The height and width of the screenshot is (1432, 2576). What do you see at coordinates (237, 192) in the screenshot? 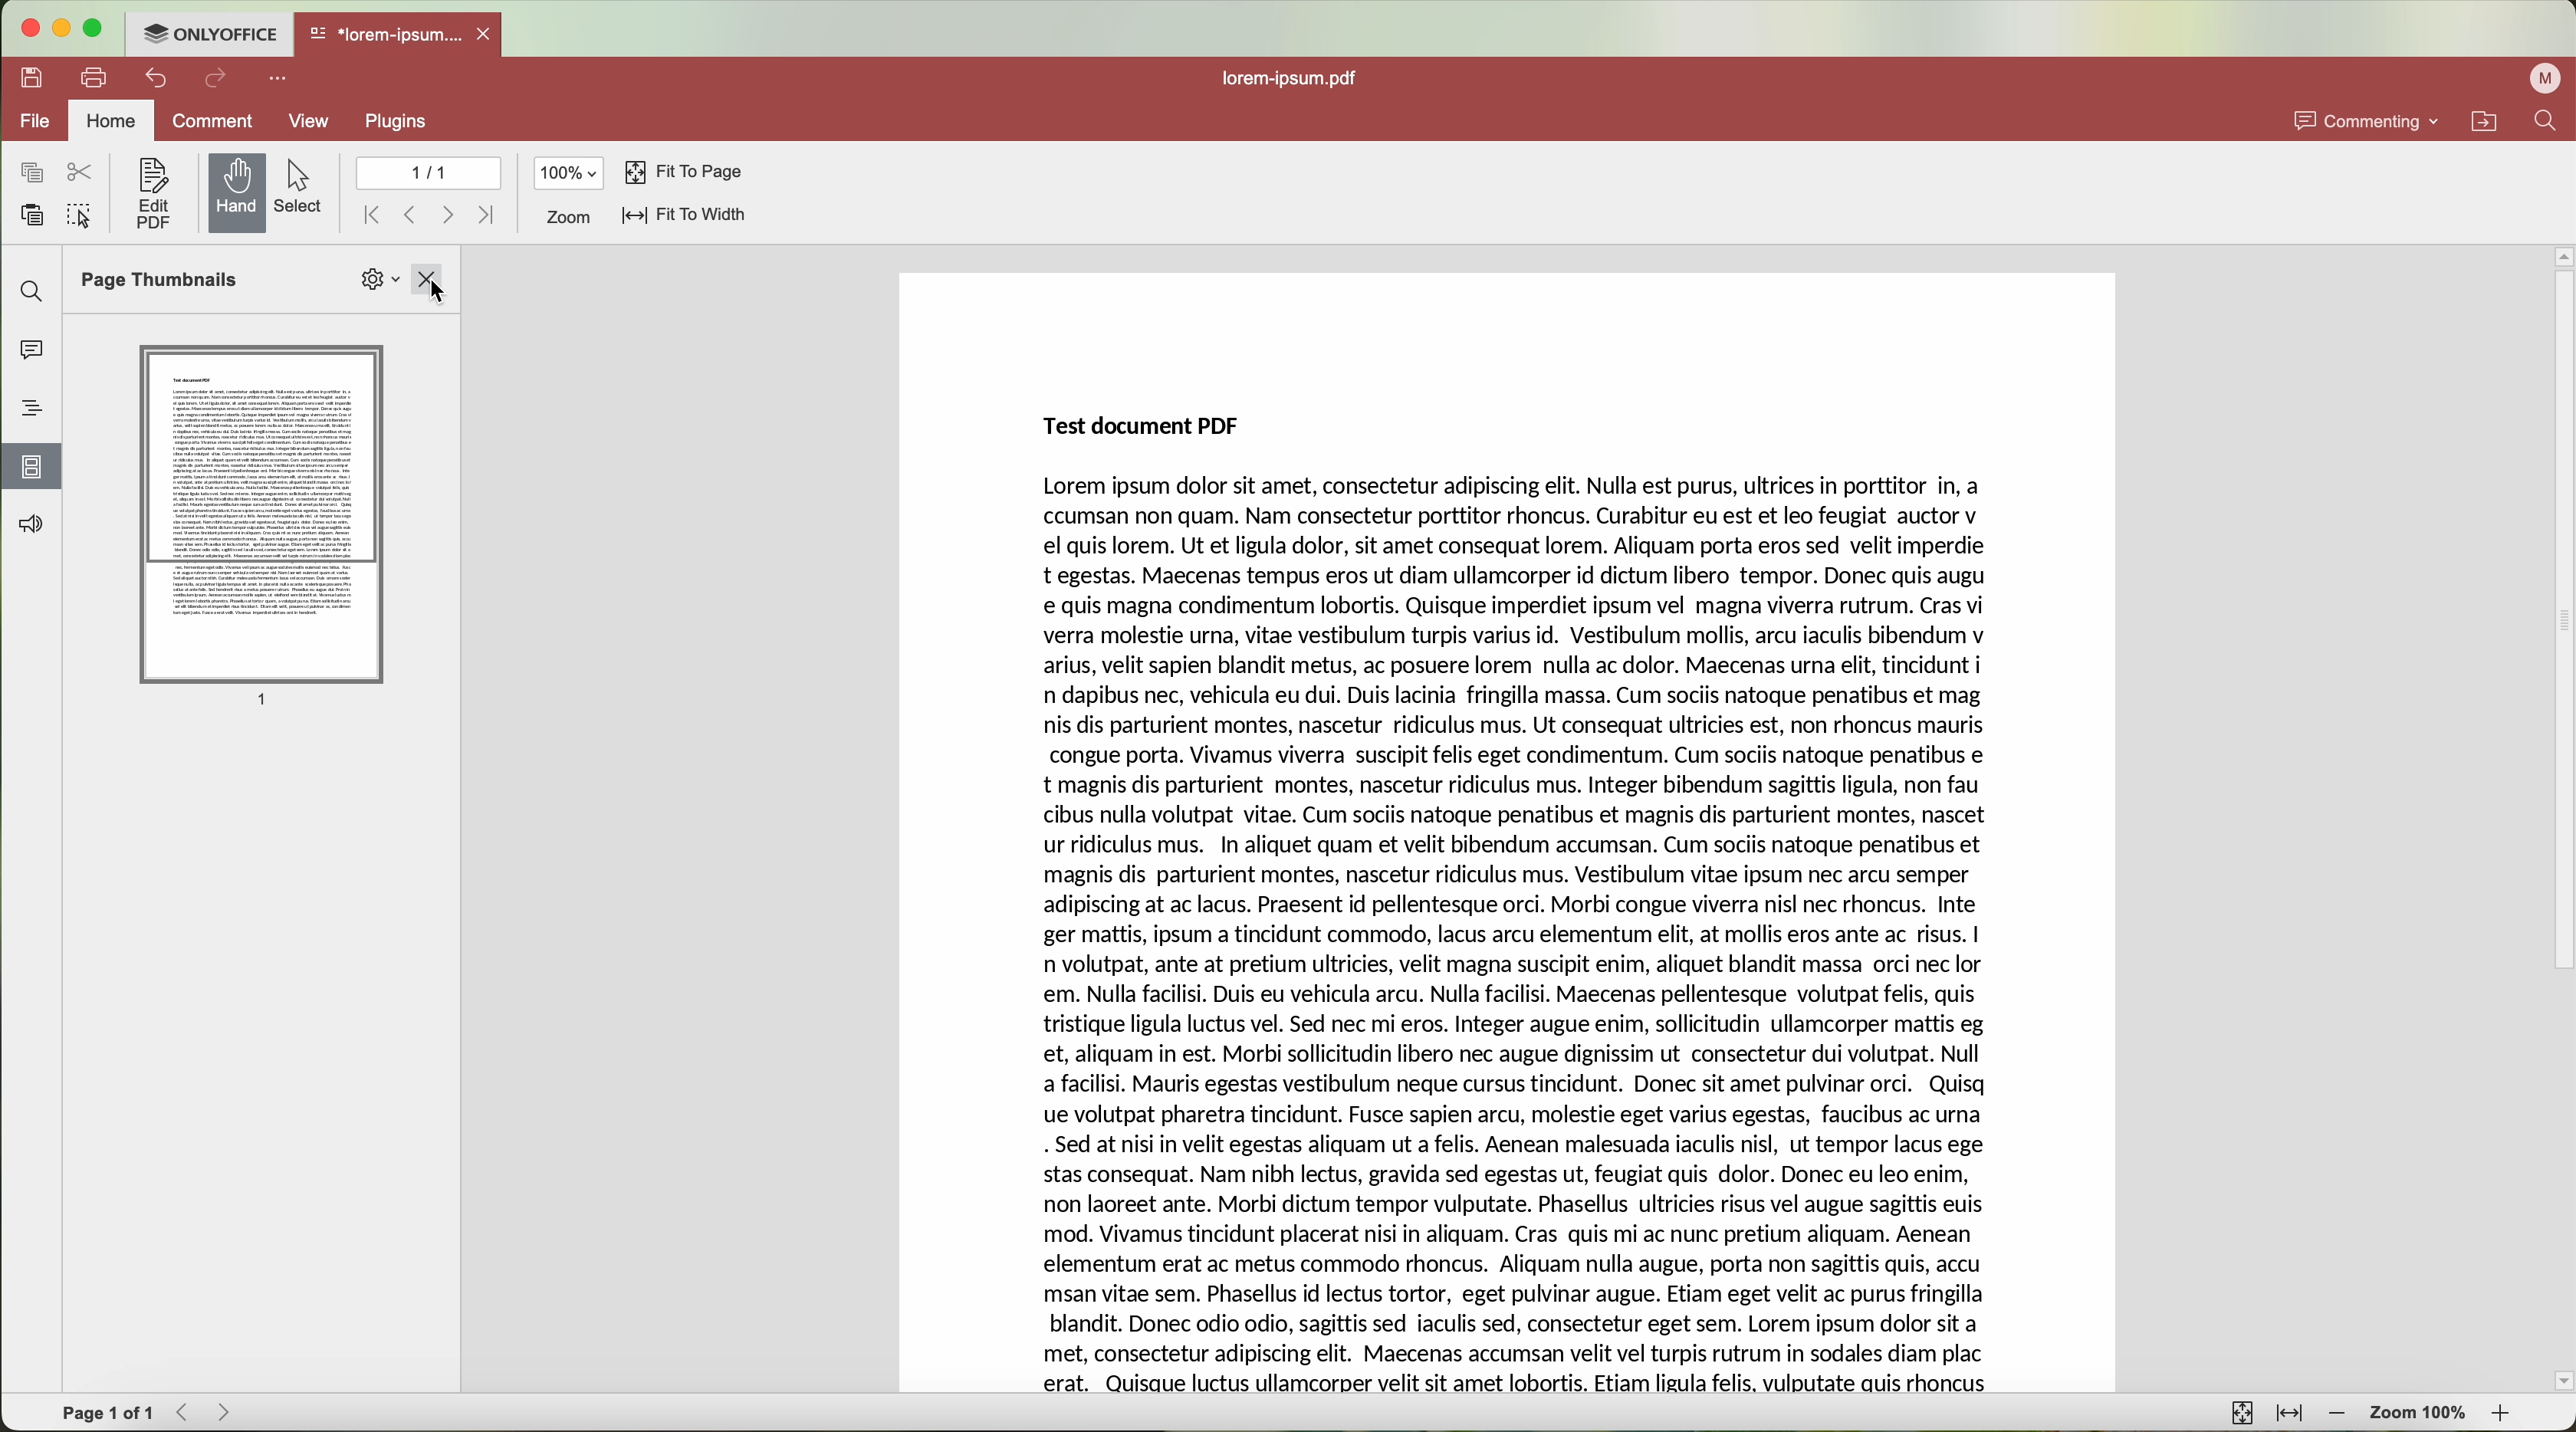
I see `hand` at bounding box center [237, 192].